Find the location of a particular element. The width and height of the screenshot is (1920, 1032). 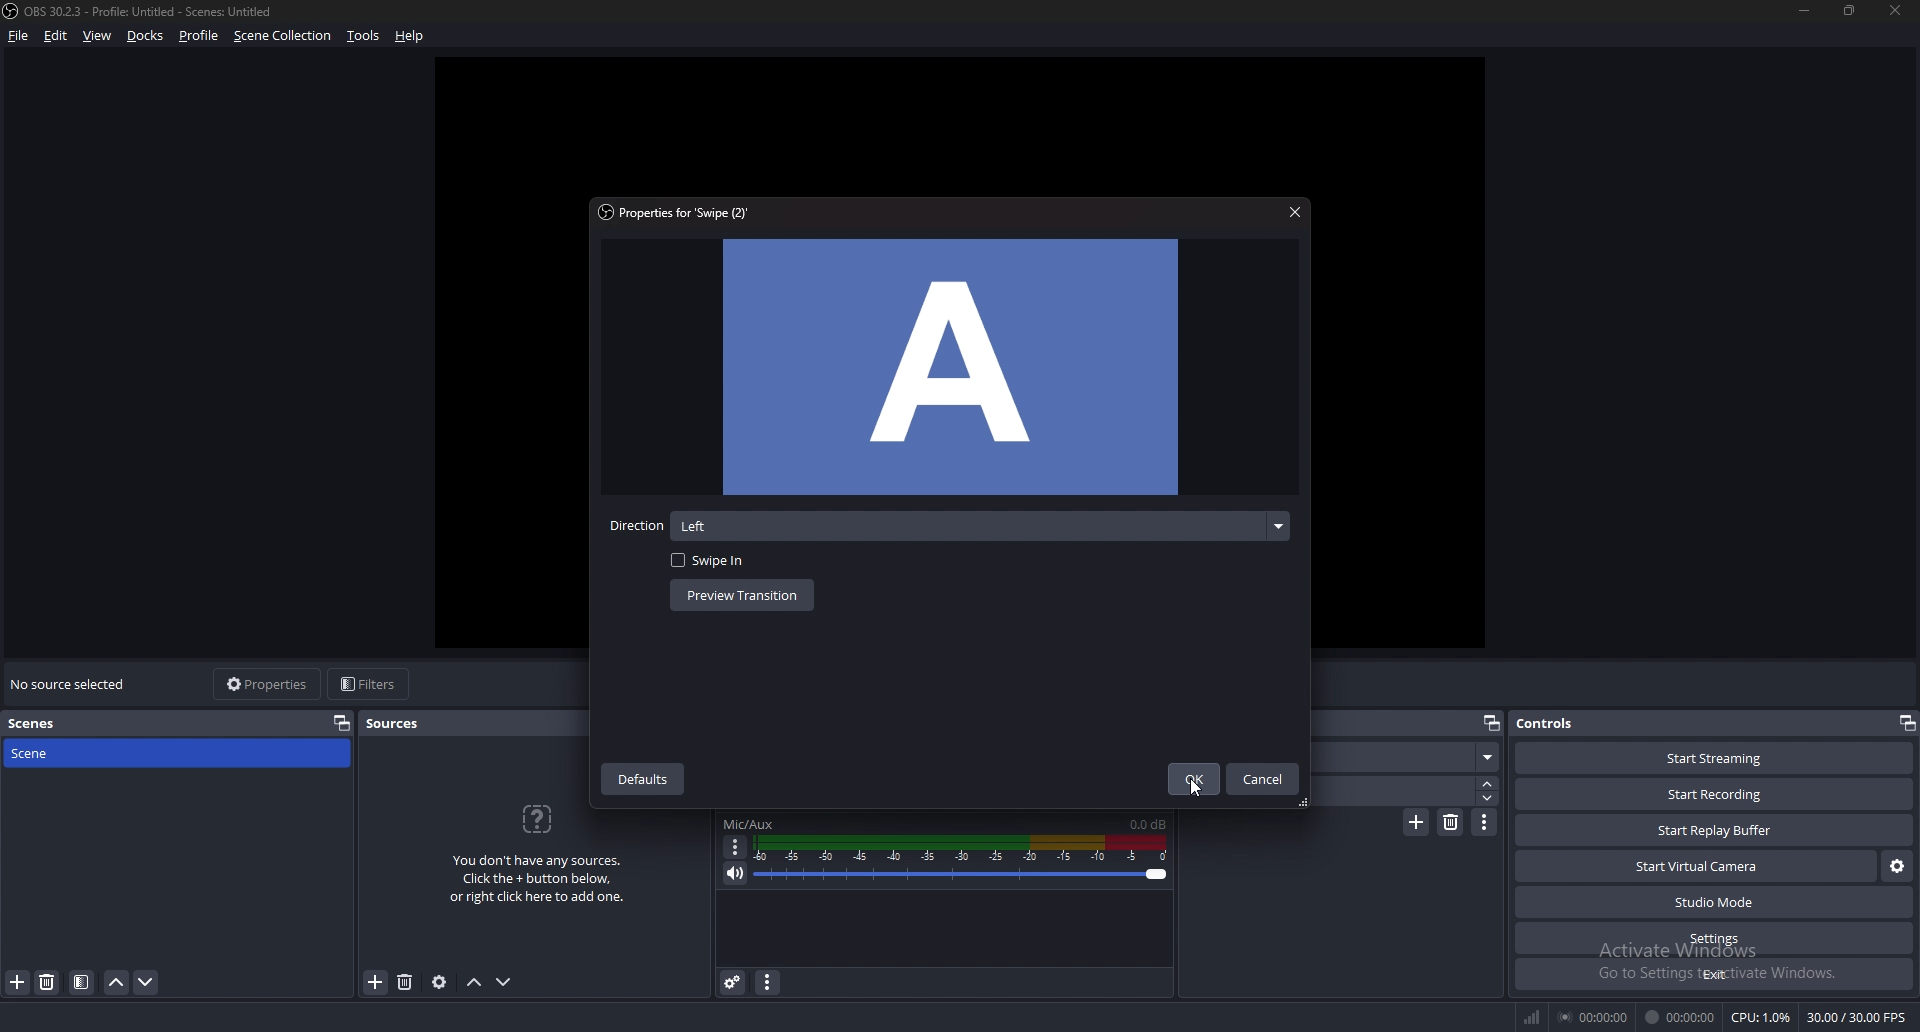

add transition is located at coordinates (1417, 824).